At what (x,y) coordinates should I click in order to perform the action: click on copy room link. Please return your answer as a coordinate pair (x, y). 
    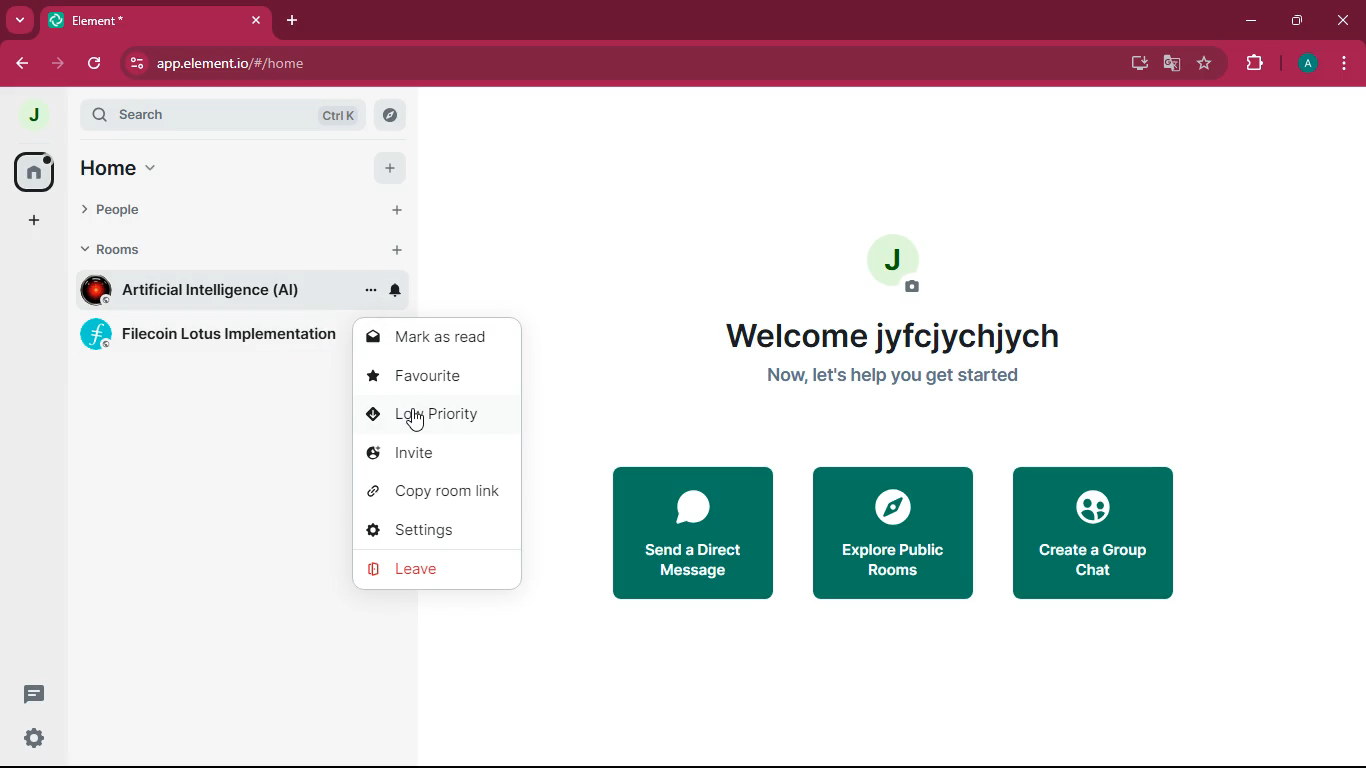
    Looking at the image, I should click on (436, 491).